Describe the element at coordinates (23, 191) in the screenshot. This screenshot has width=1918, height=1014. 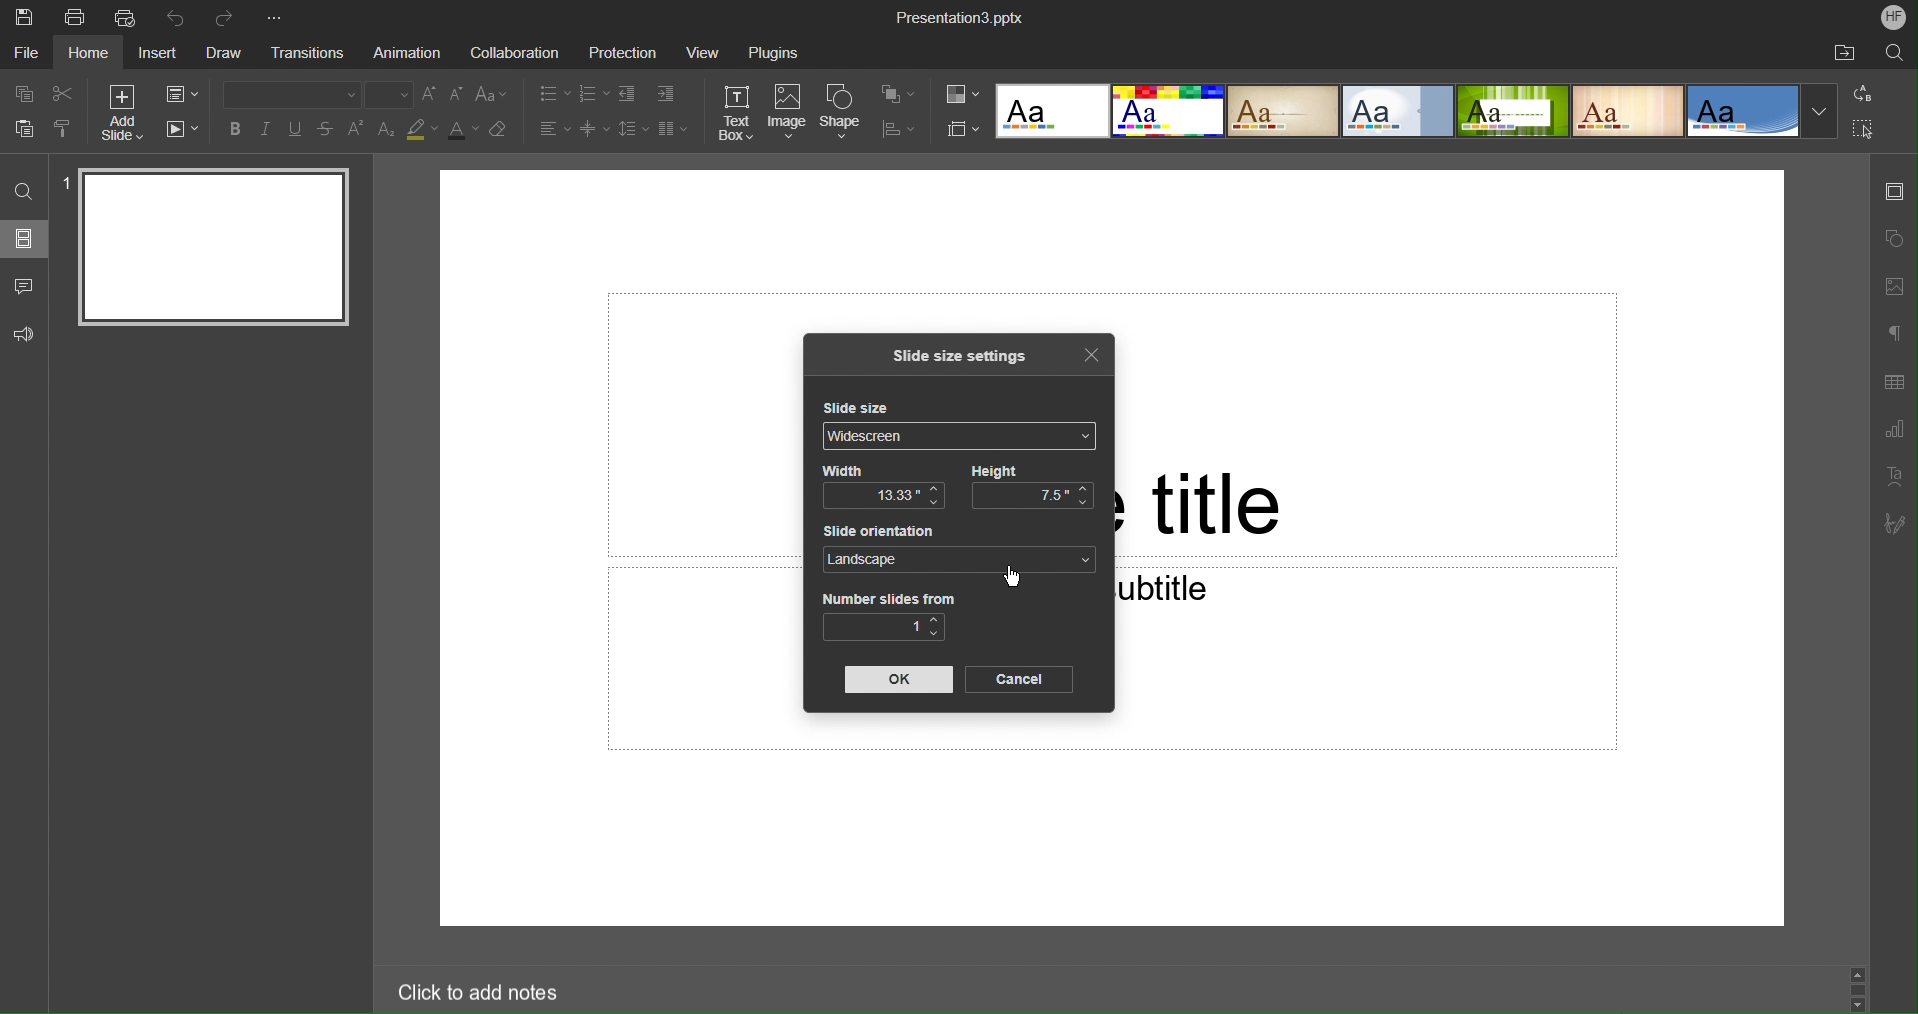
I see `Find` at that location.